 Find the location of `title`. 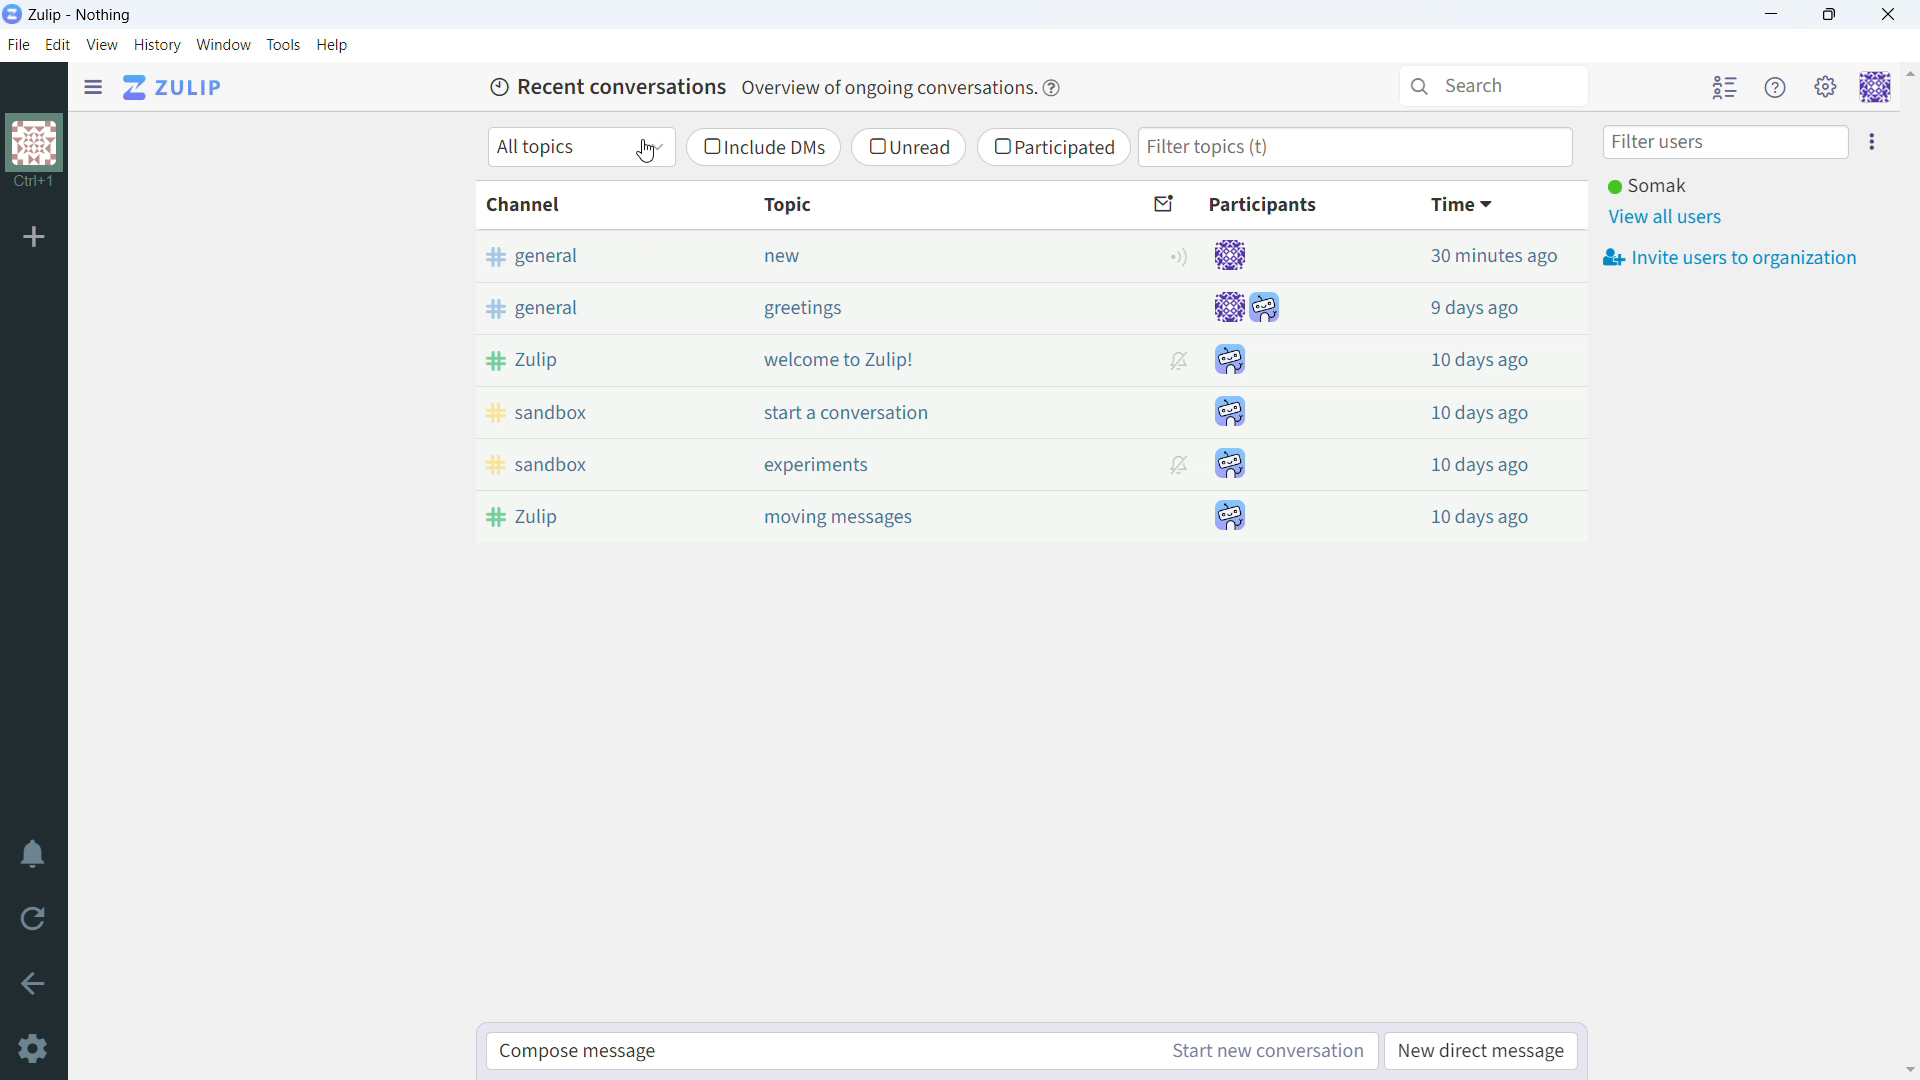

title is located at coordinates (80, 15).